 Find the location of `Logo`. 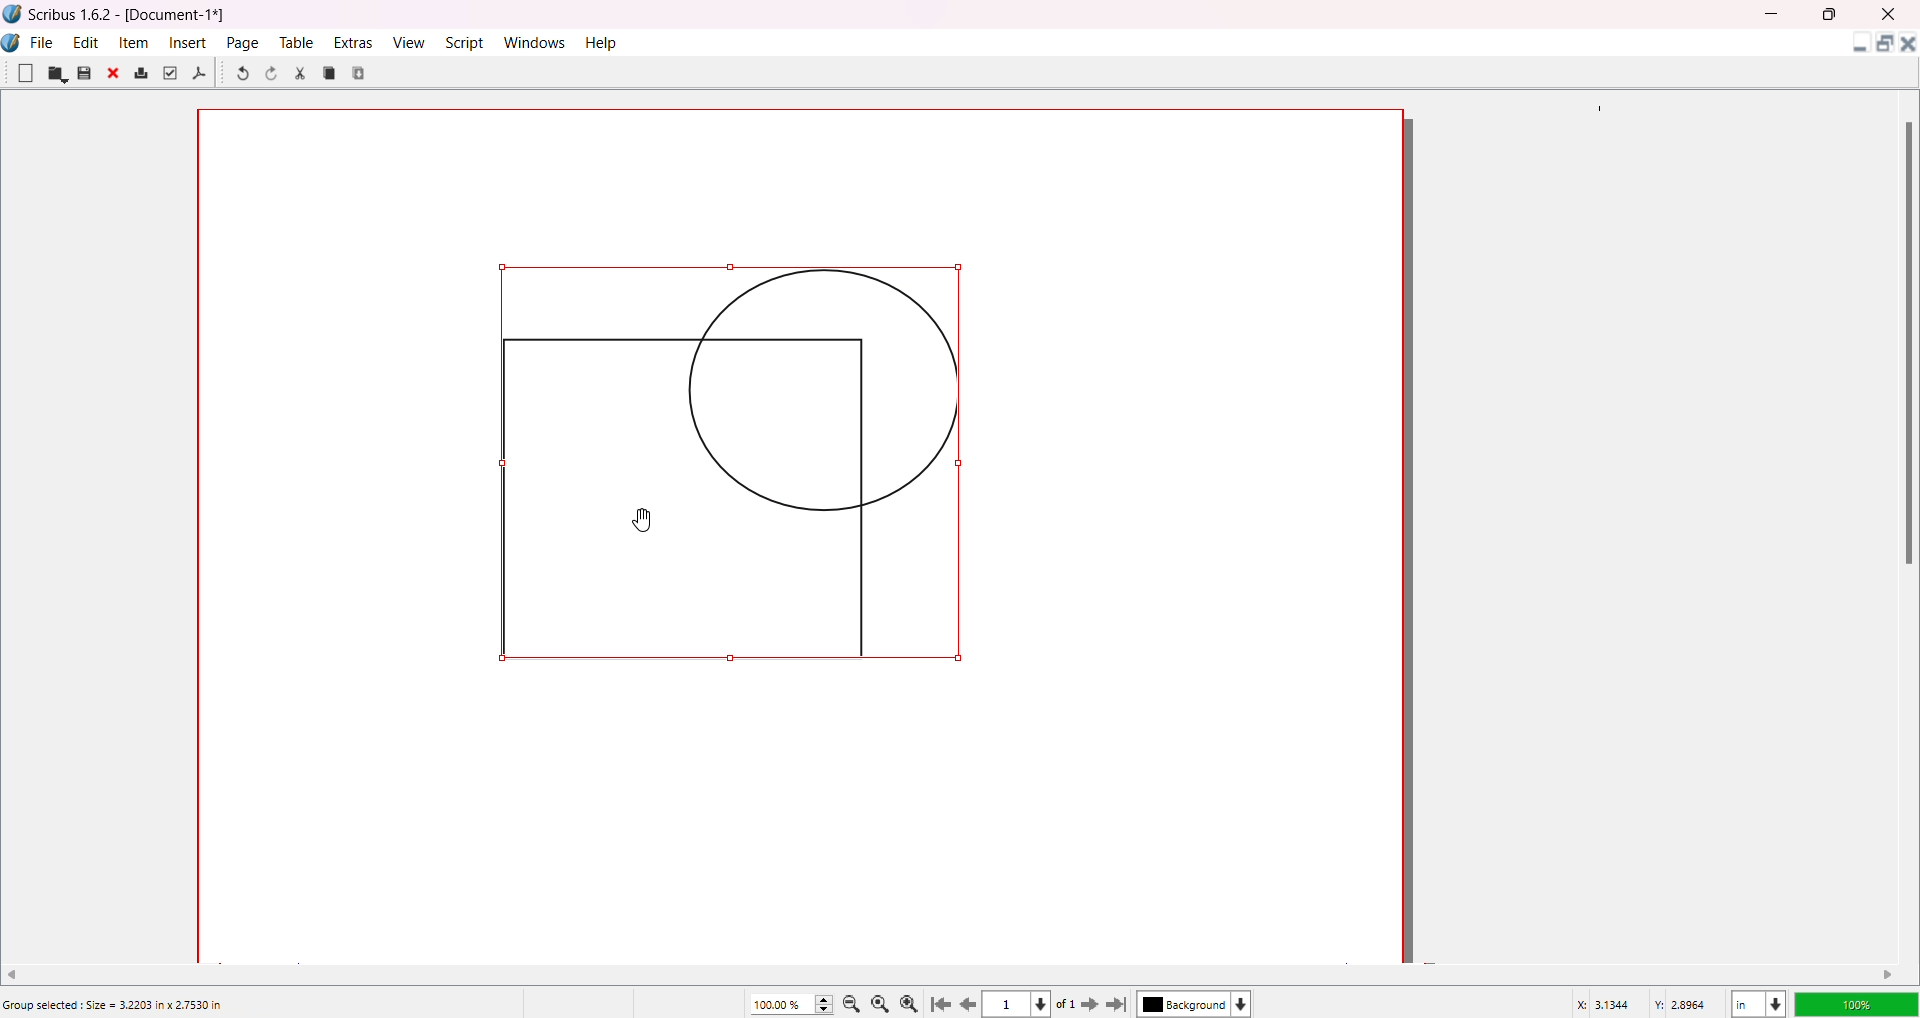

Logo is located at coordinates (14, 43).